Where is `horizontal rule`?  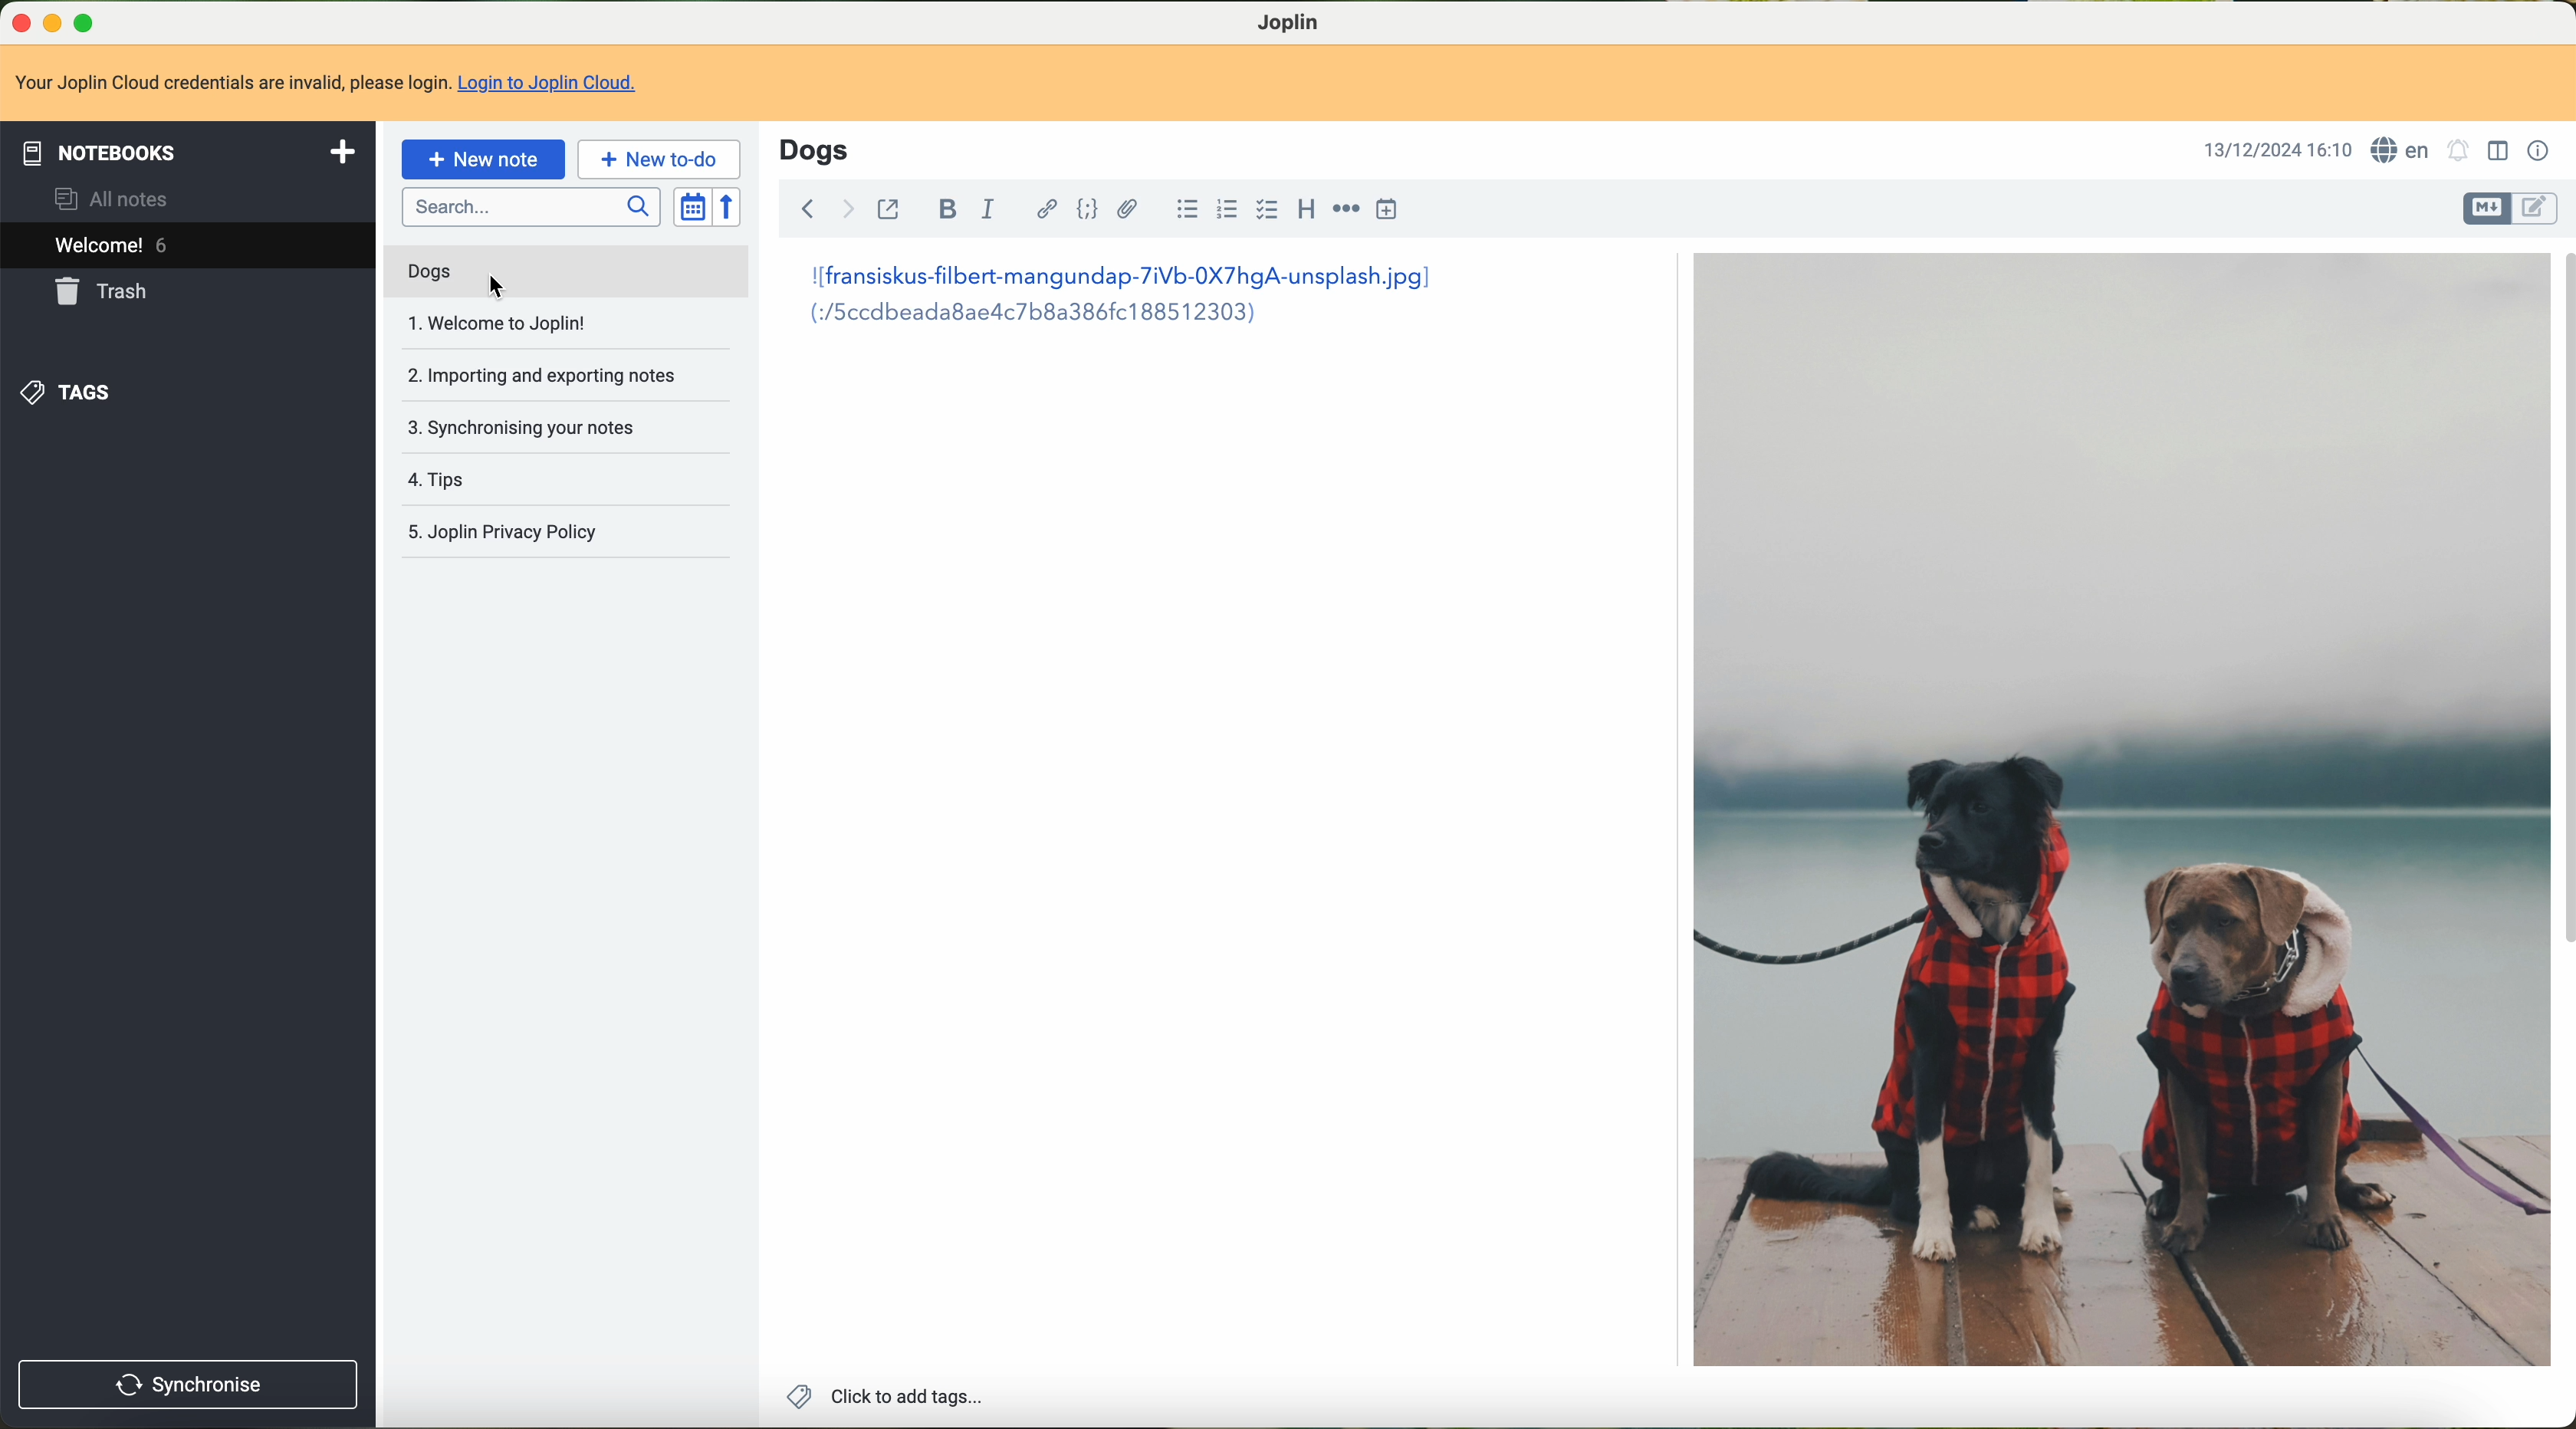 horizontal rule is located at coordinates (1344, 213).